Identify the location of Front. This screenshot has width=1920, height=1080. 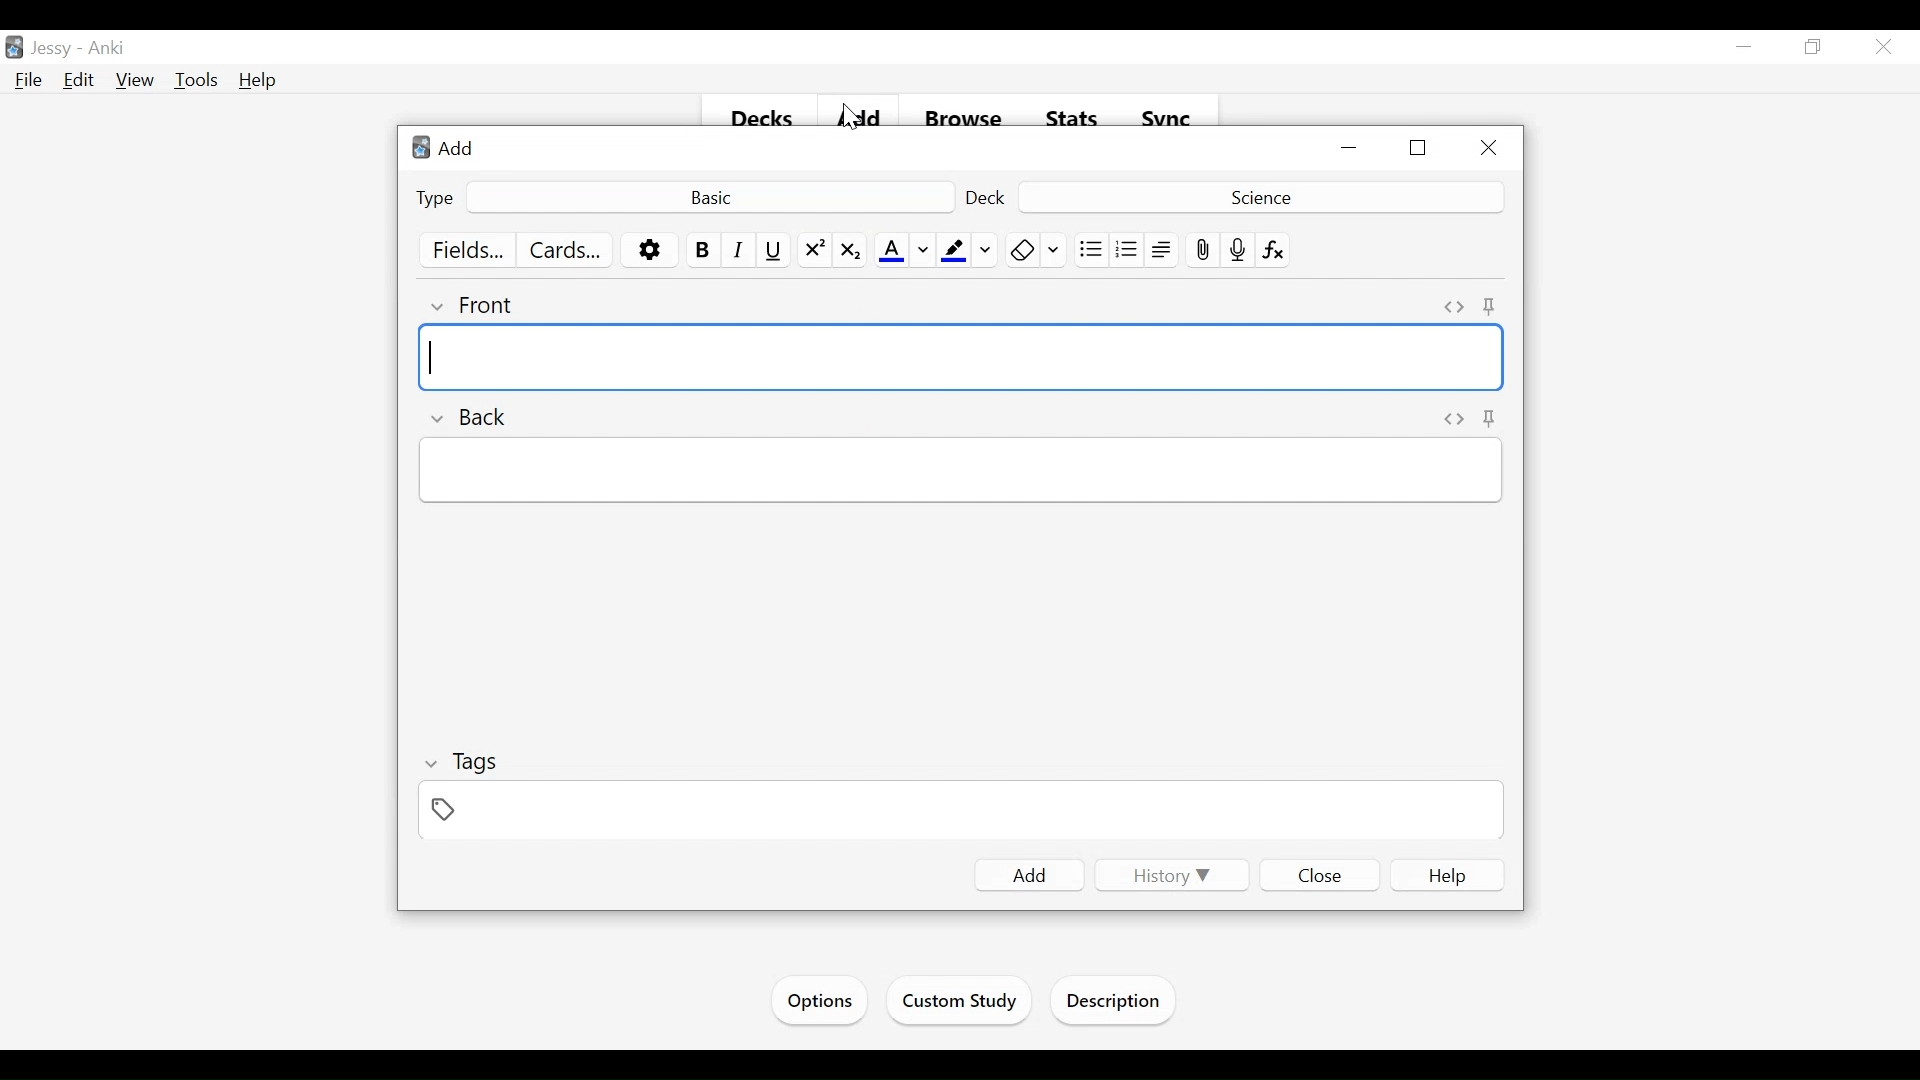
(473, 305).